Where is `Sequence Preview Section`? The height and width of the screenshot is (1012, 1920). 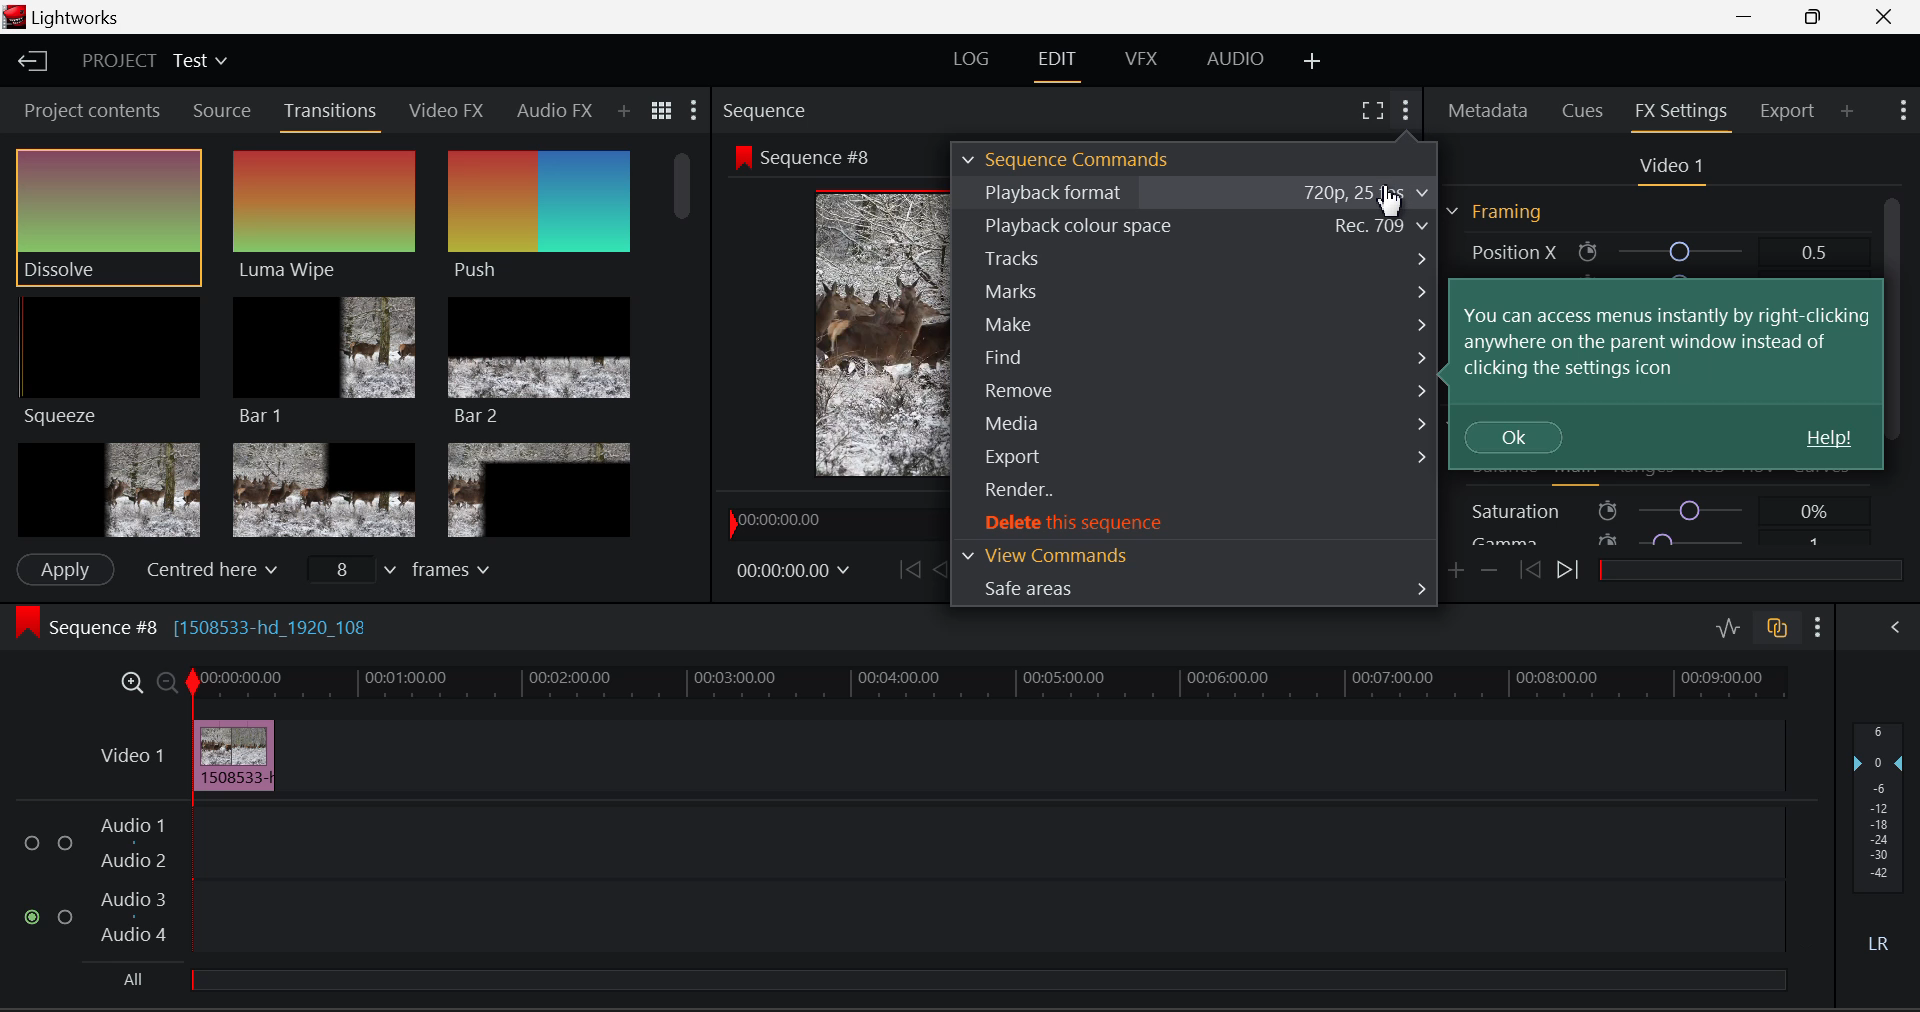 Sequence Preview Section is located at coordinates (762, 107).